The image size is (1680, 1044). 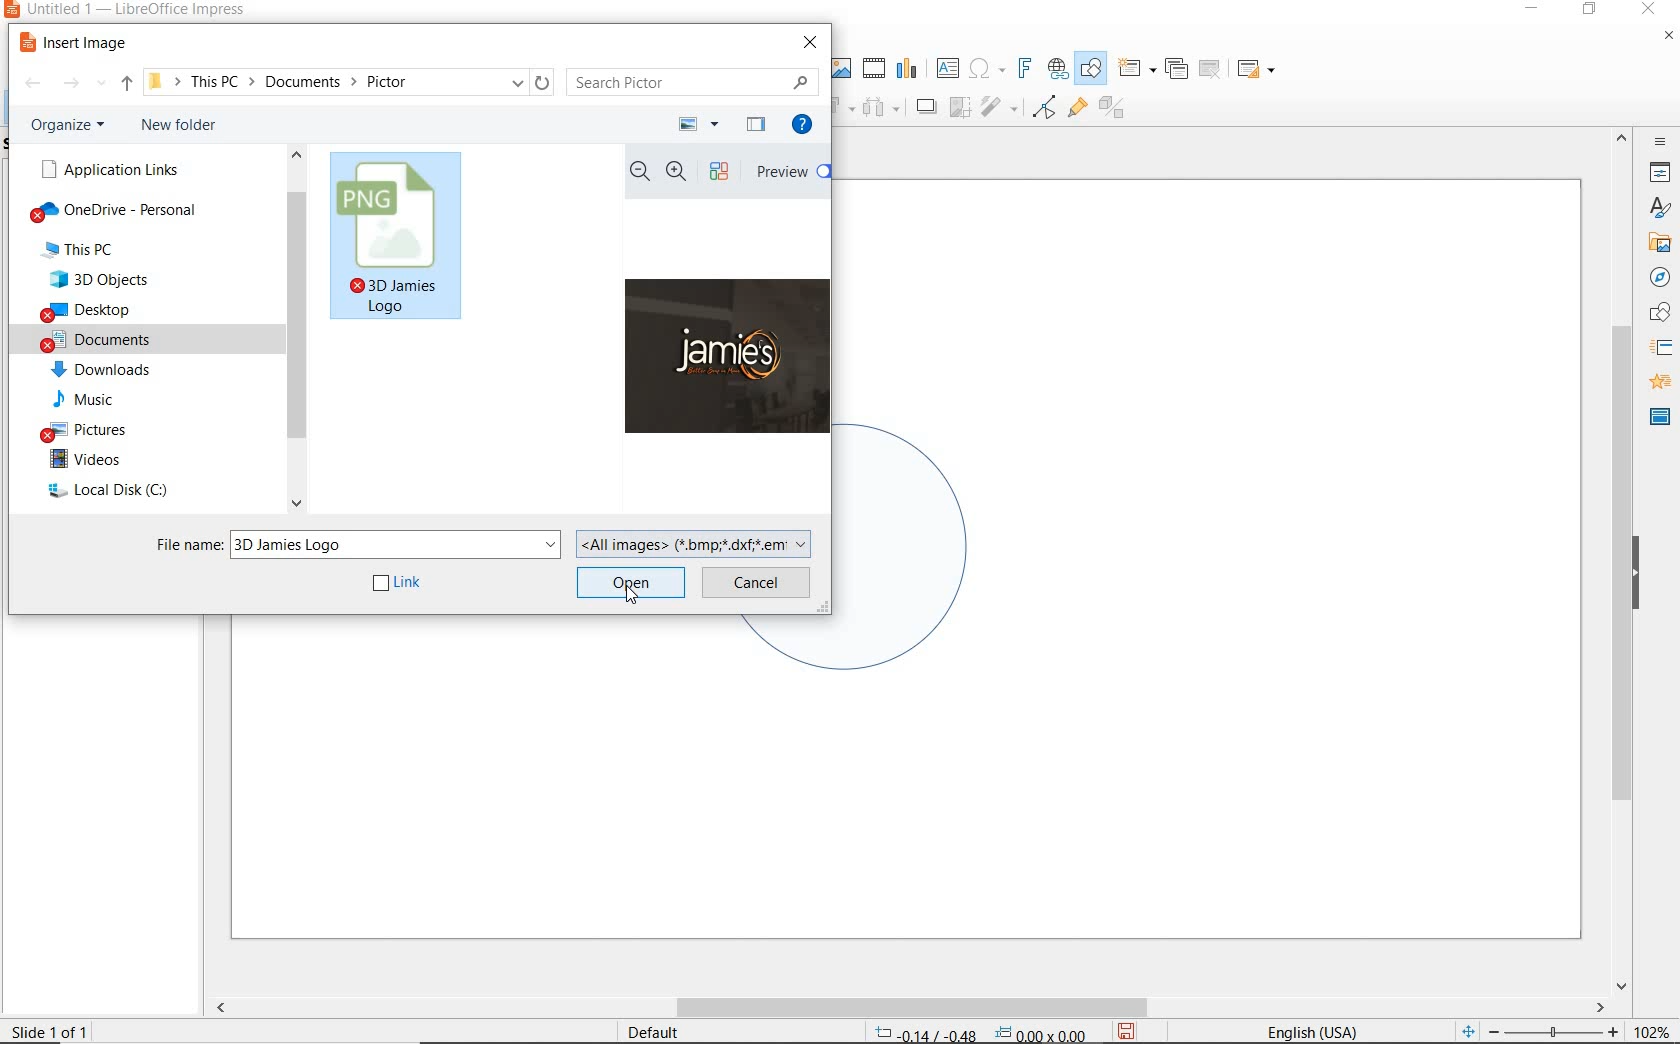 What do you see at coordinates (1657, 313) in the screenshot?
I see `shapes` at bounding box center [1657, 313].